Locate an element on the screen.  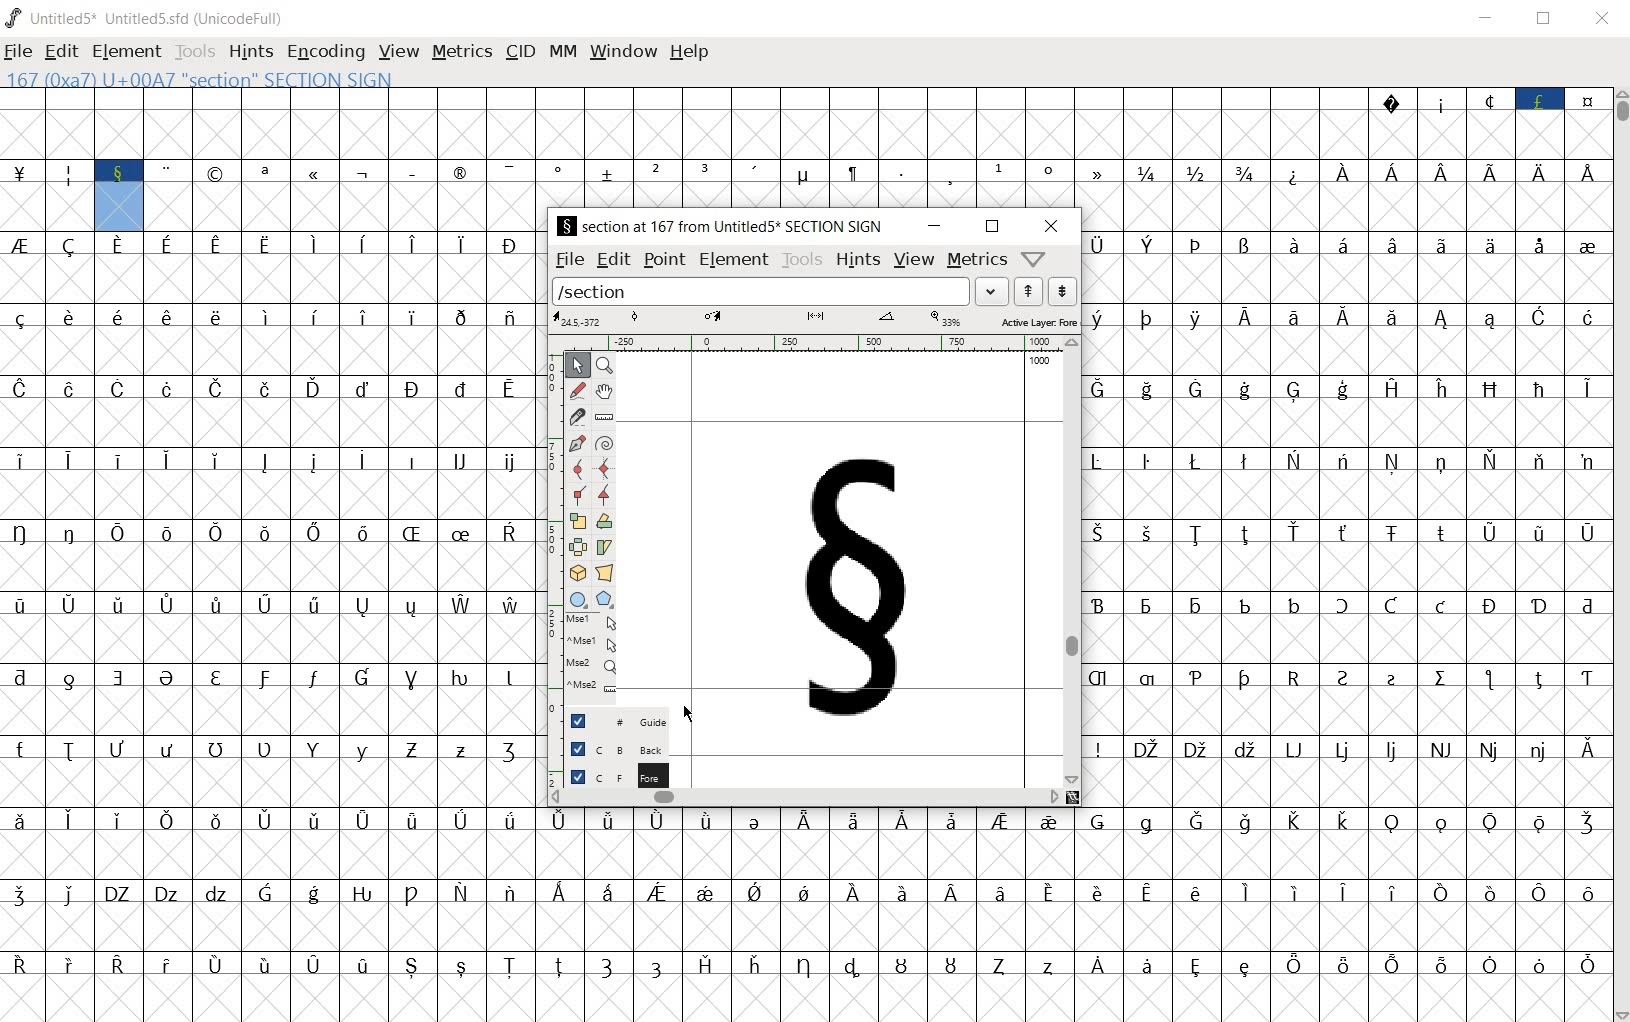
add a point, then drag out its control points is located at coordinates (576, 441).